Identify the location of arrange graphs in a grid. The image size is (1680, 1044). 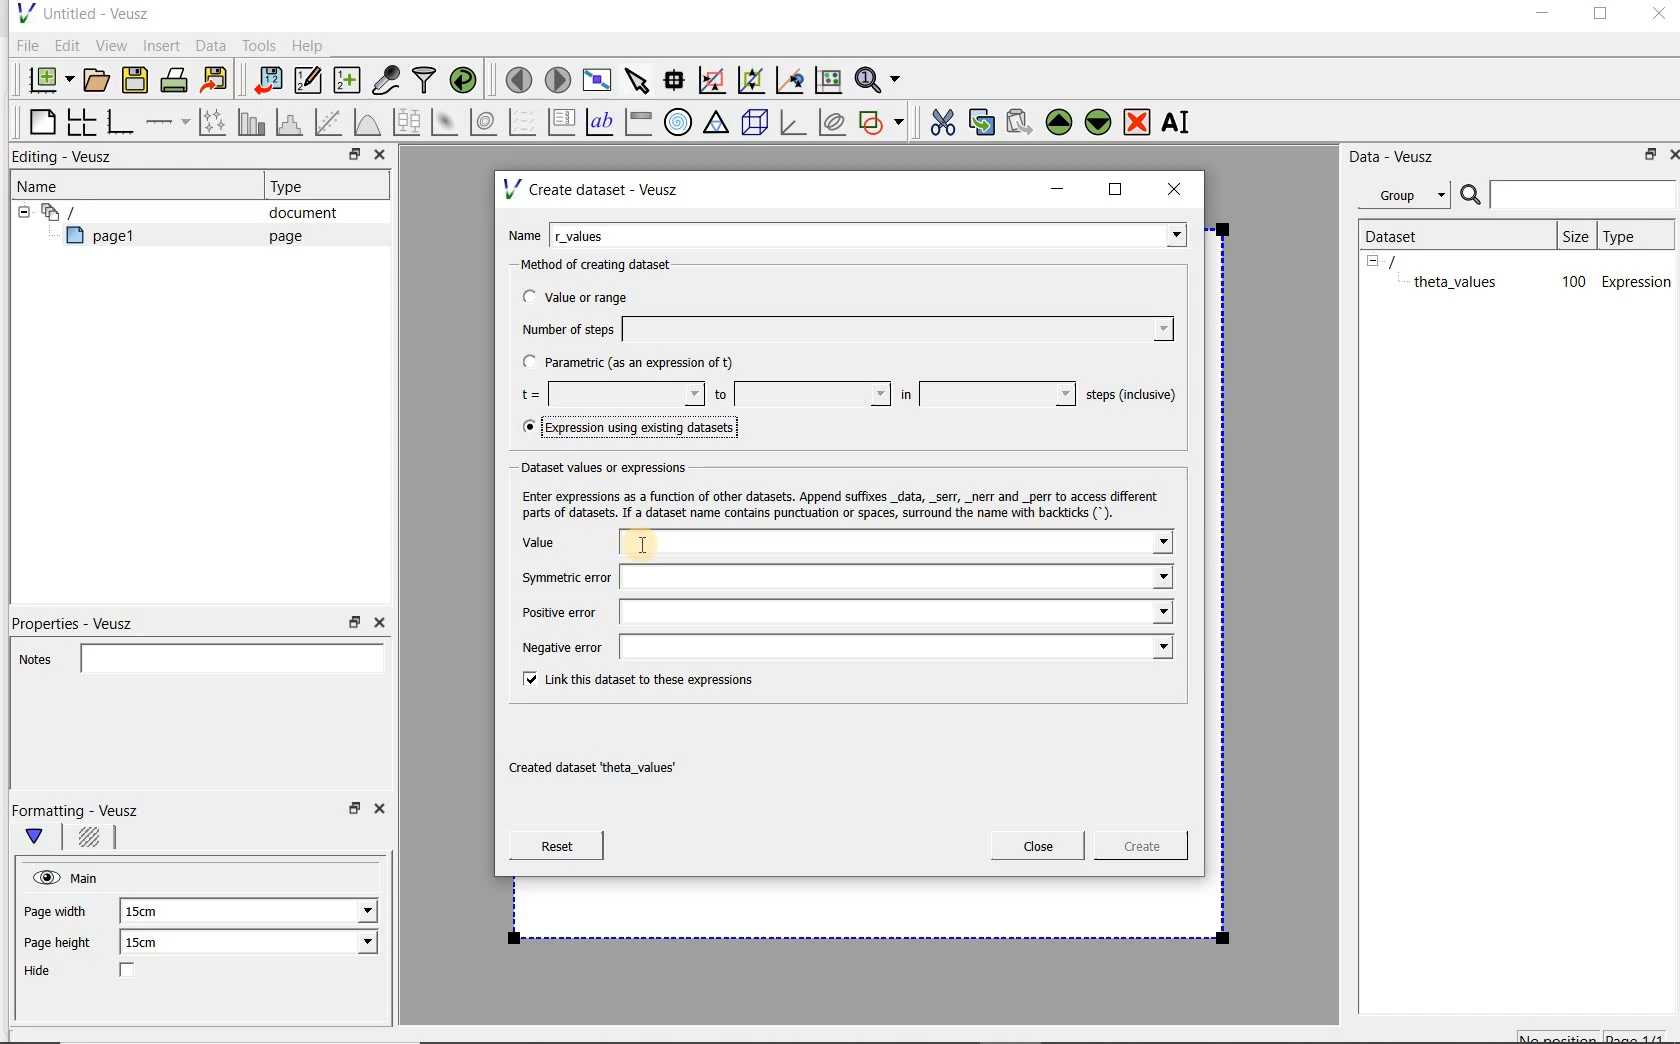
(80, 121).